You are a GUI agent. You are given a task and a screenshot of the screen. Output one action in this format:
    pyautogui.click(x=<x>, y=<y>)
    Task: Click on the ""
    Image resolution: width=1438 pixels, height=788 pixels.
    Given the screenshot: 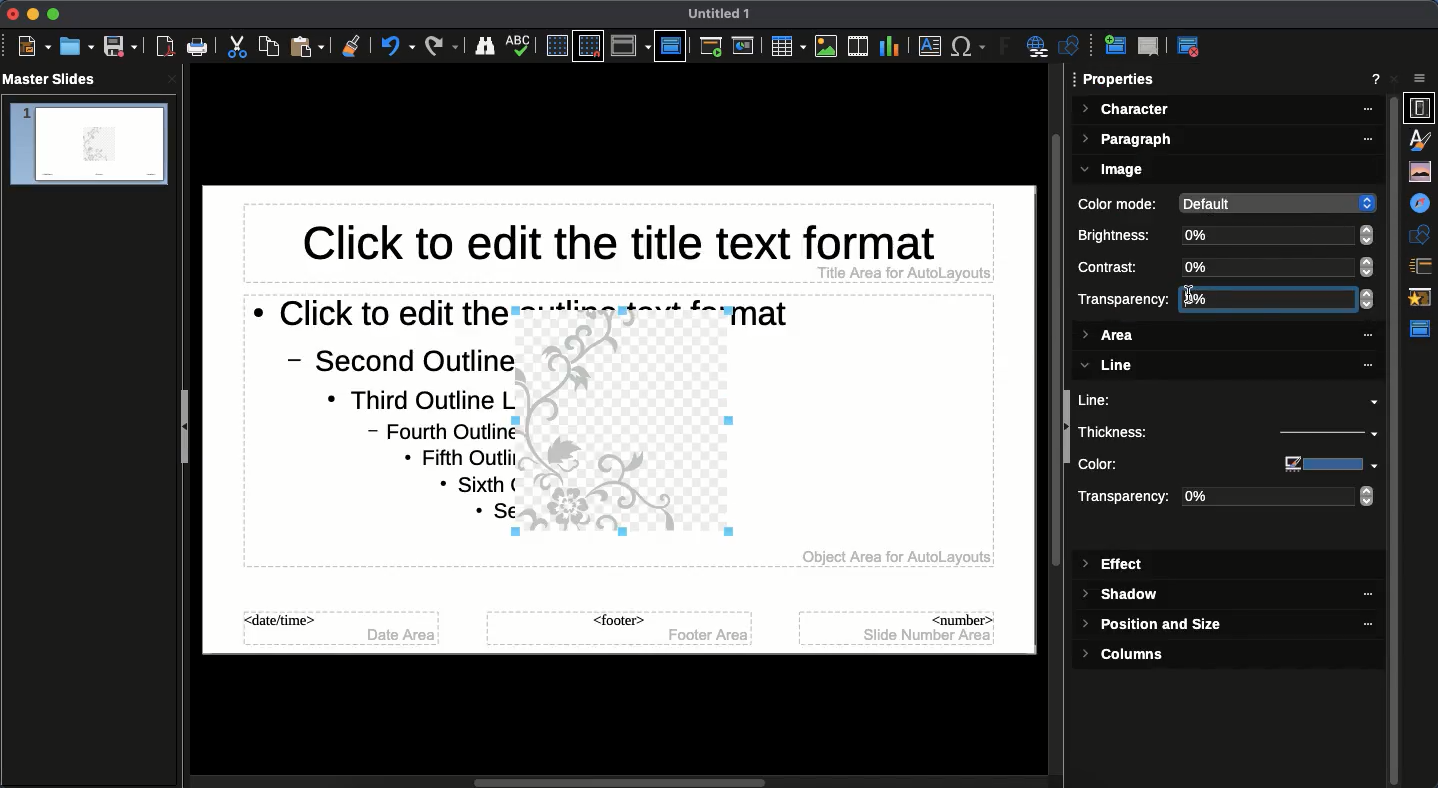 What is the action you would take?
    pyautogui.click(x=1358, y=595)
    